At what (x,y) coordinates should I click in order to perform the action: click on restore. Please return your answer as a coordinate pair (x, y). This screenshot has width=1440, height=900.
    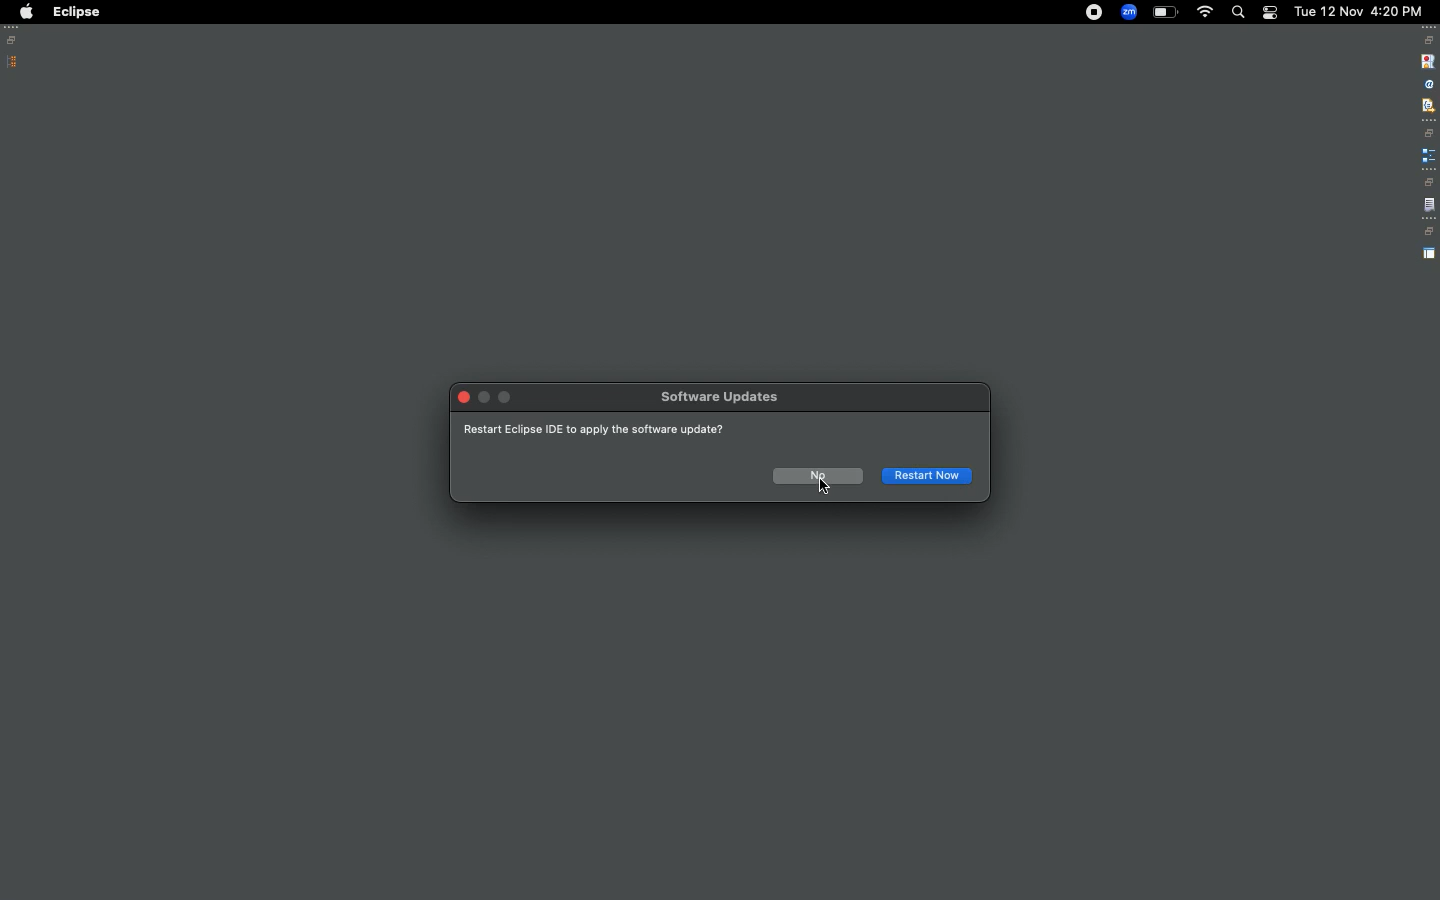
    Looking at the image, I should click on (1430, 133).